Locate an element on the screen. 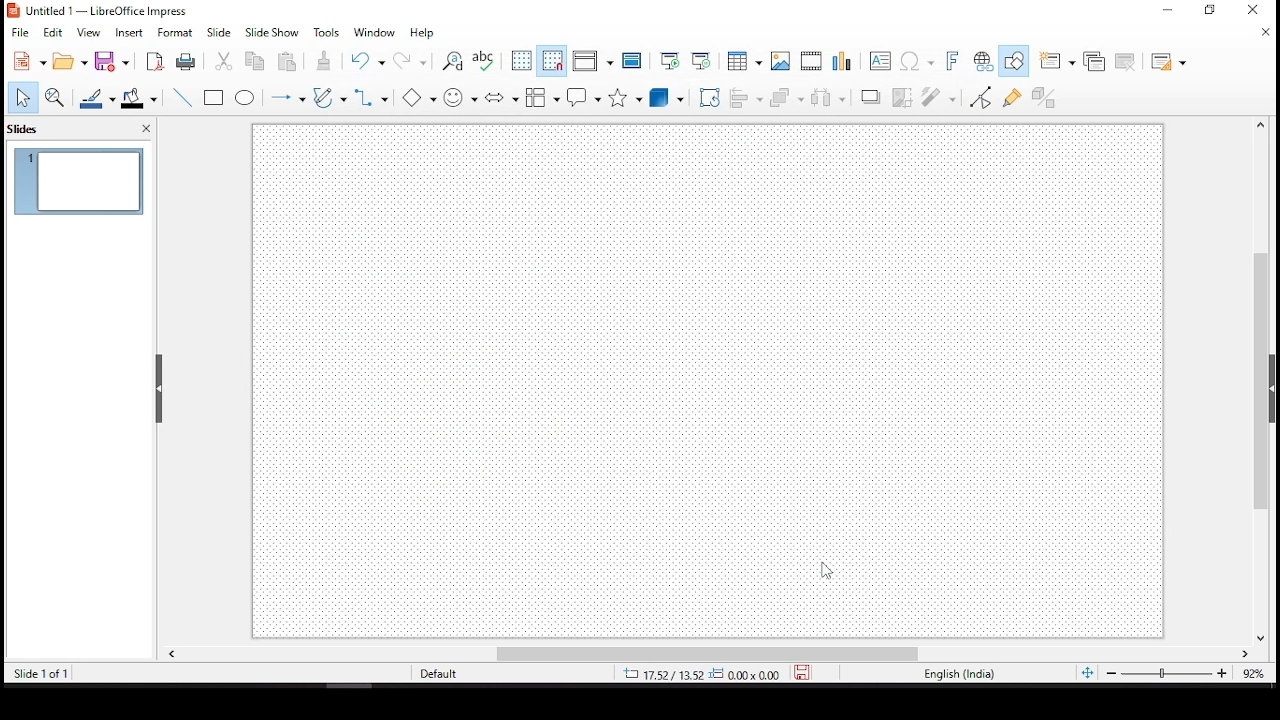  slide (pattern background) is located at coordinates (711, 381).